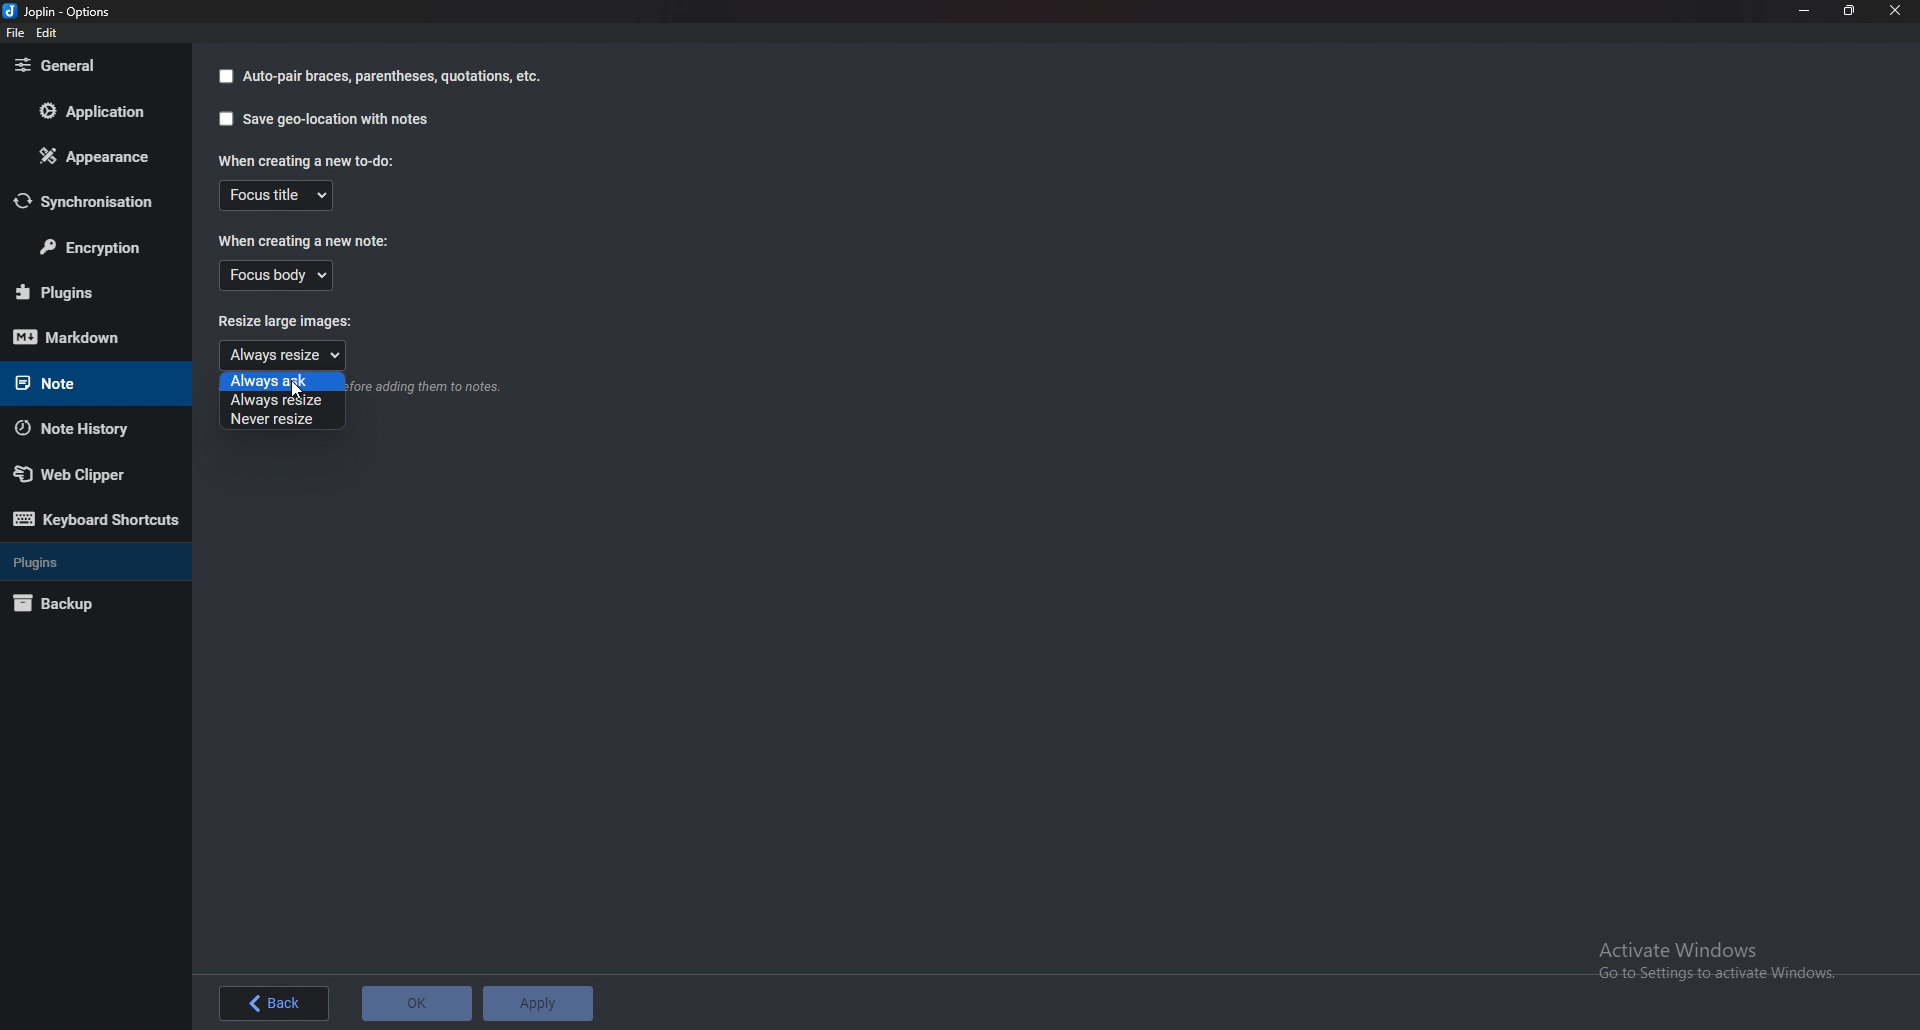 This screenshot has width=1920, height=1030. What do you see at coordinates (302, 243) in the screenshot?
I see `When creating a new note` at bounding box center [302, 243].